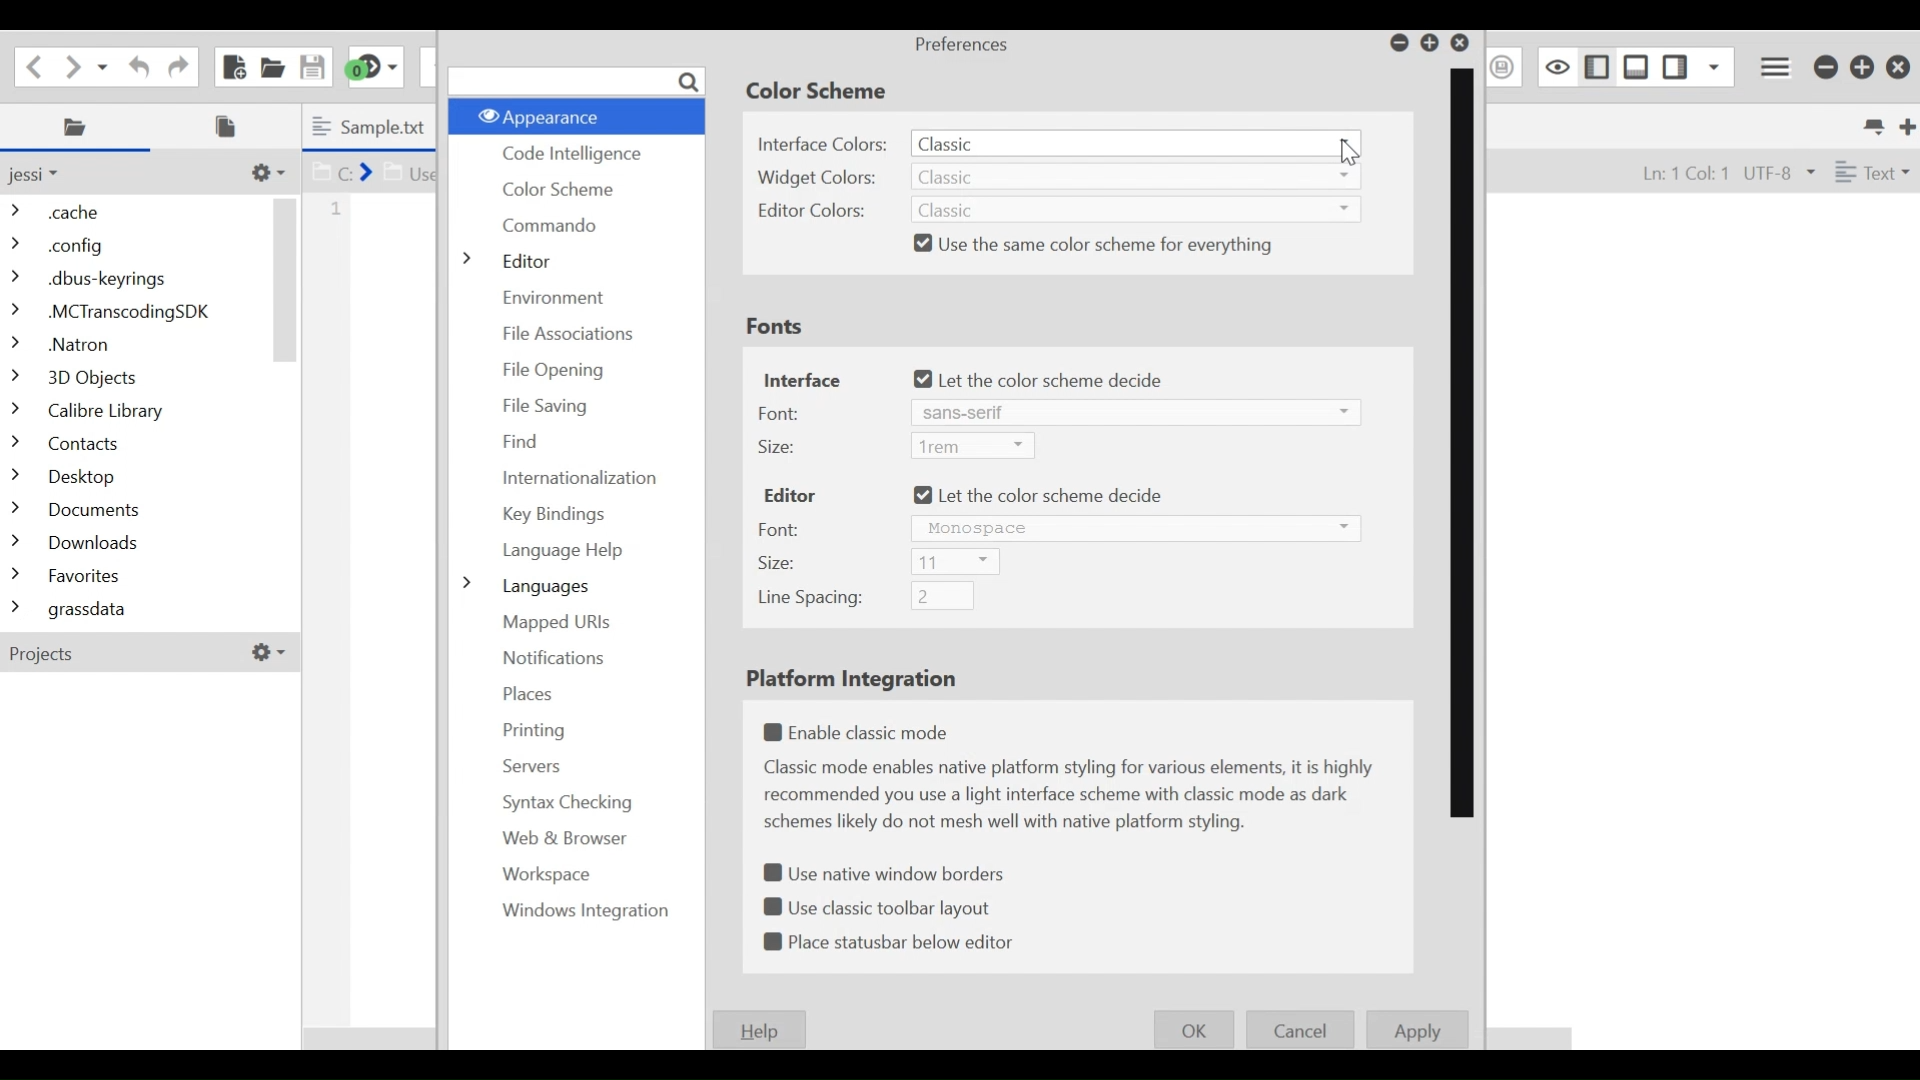  I want to click on Font, so click(779, 413).